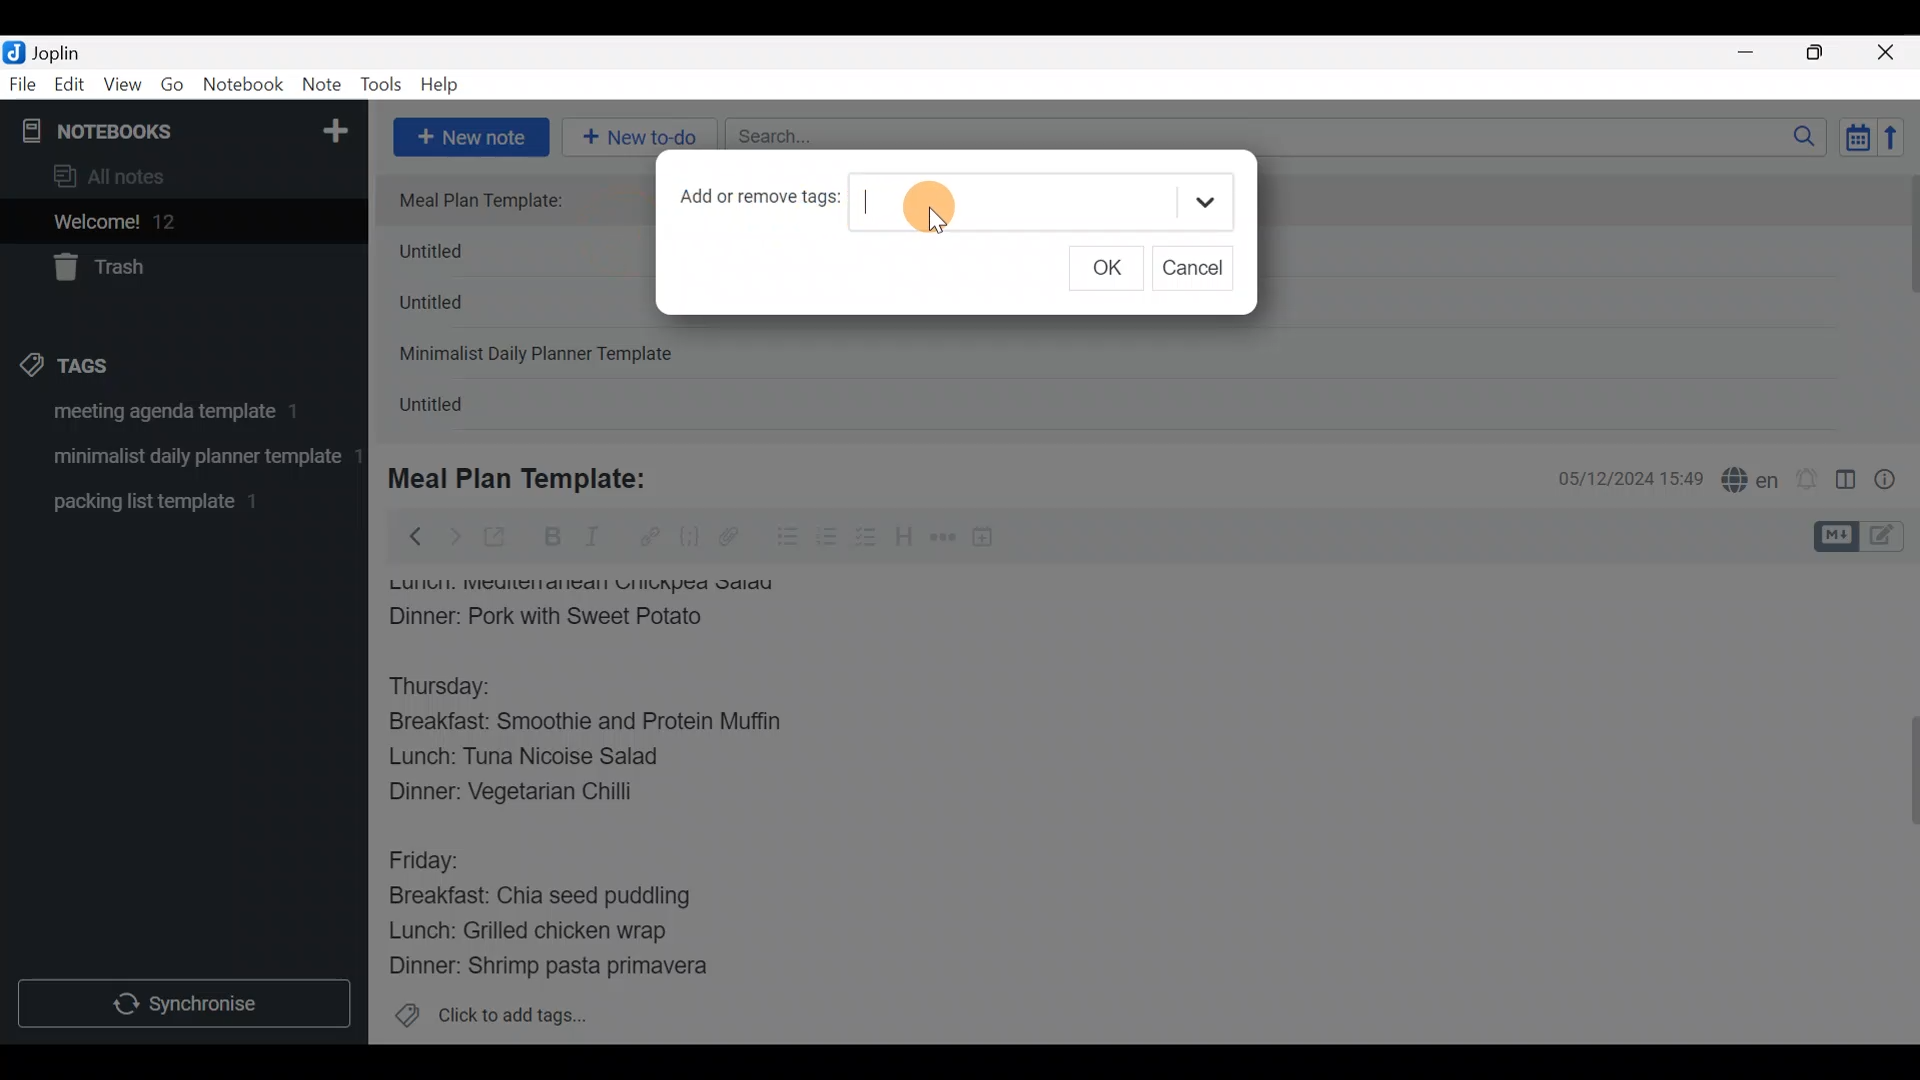 The height and width of the screenshot is (1080, 1920). I want to click on Welcome!, so click(181, 223).